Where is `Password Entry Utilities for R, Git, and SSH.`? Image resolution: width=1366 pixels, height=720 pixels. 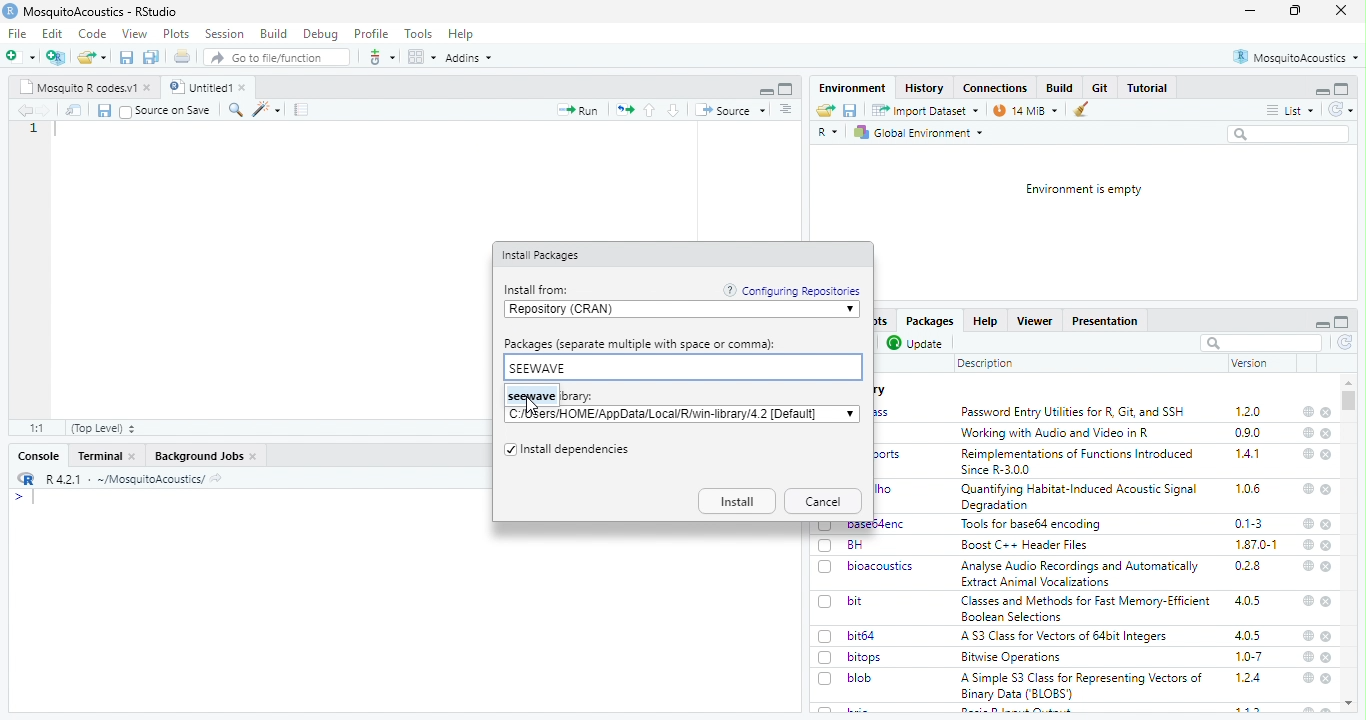
Password Entry Utilities for R, Git, and SSH. is located at coordinates (1075, 411).